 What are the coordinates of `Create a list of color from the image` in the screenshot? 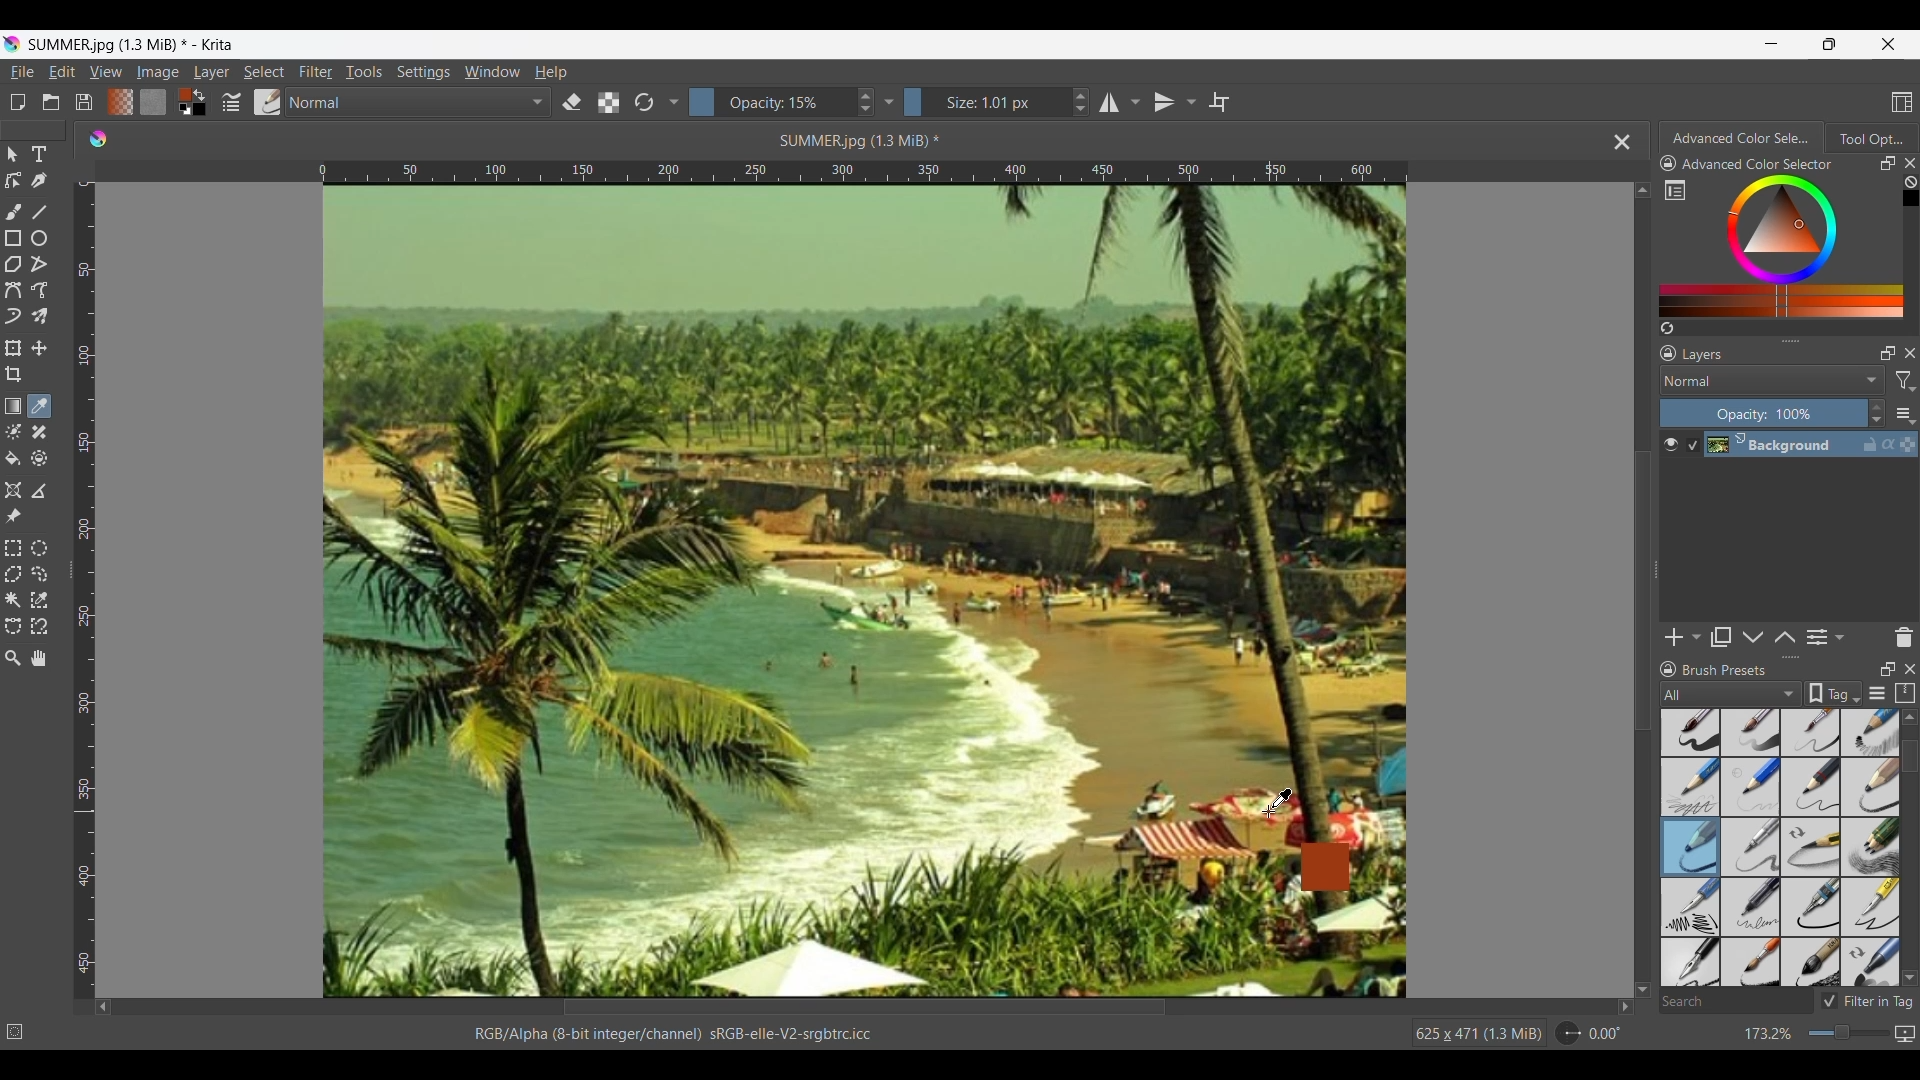 It's located at (1668, 328).